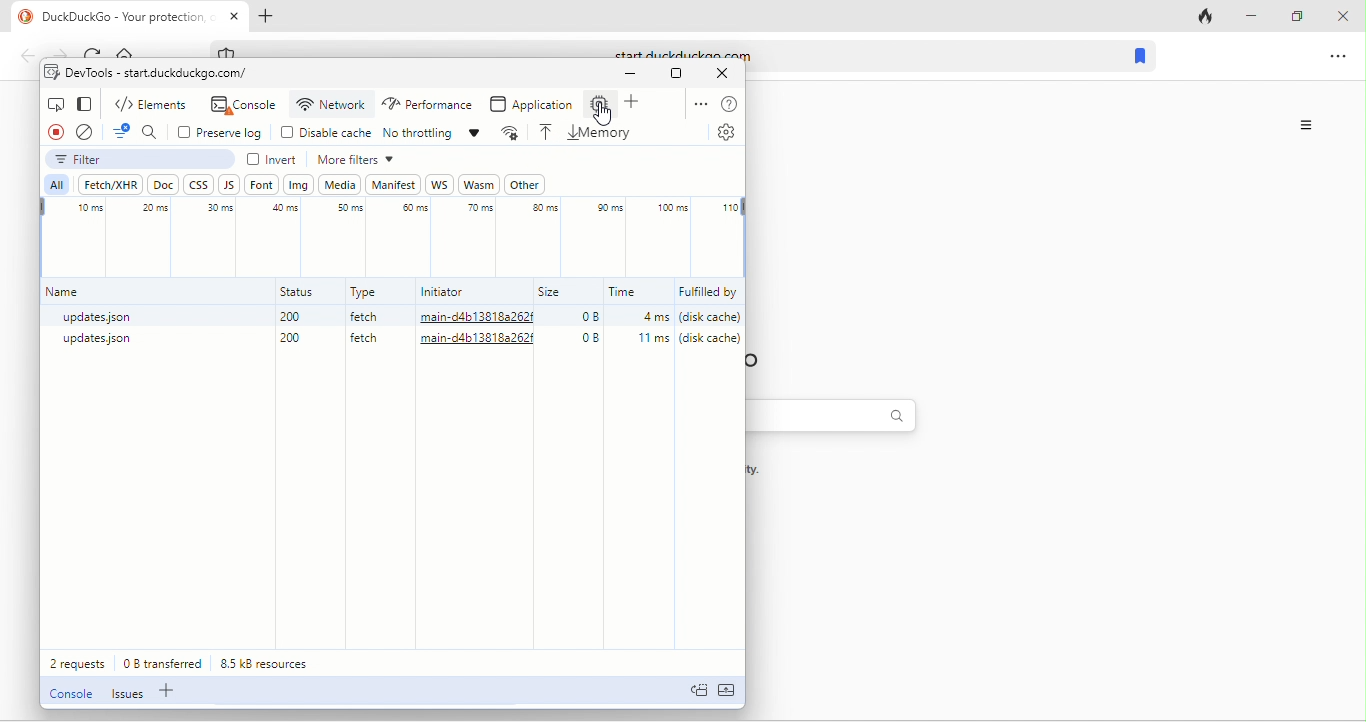 The height and width of the screenshot is (722, 1366). I want to click on main-d4b13818a262, so click(478, 343).